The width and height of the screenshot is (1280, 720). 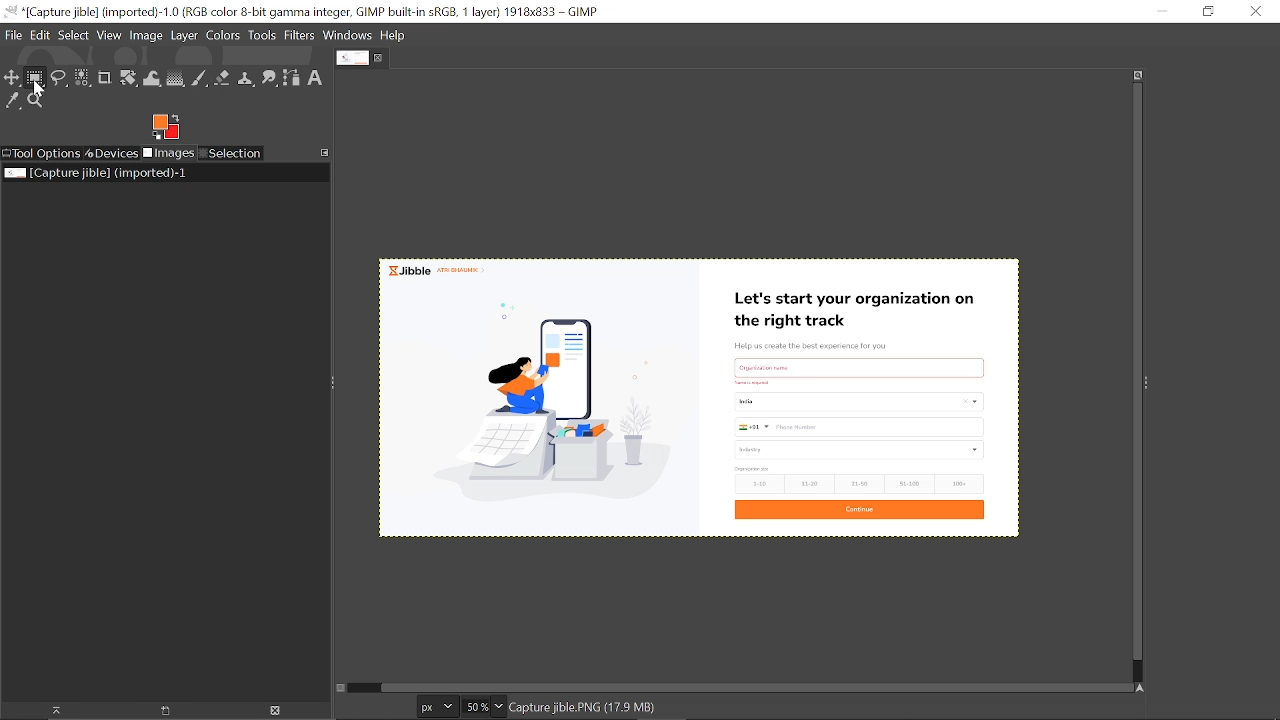 I want to click on Gradient tool, so click(x=176, y=79).